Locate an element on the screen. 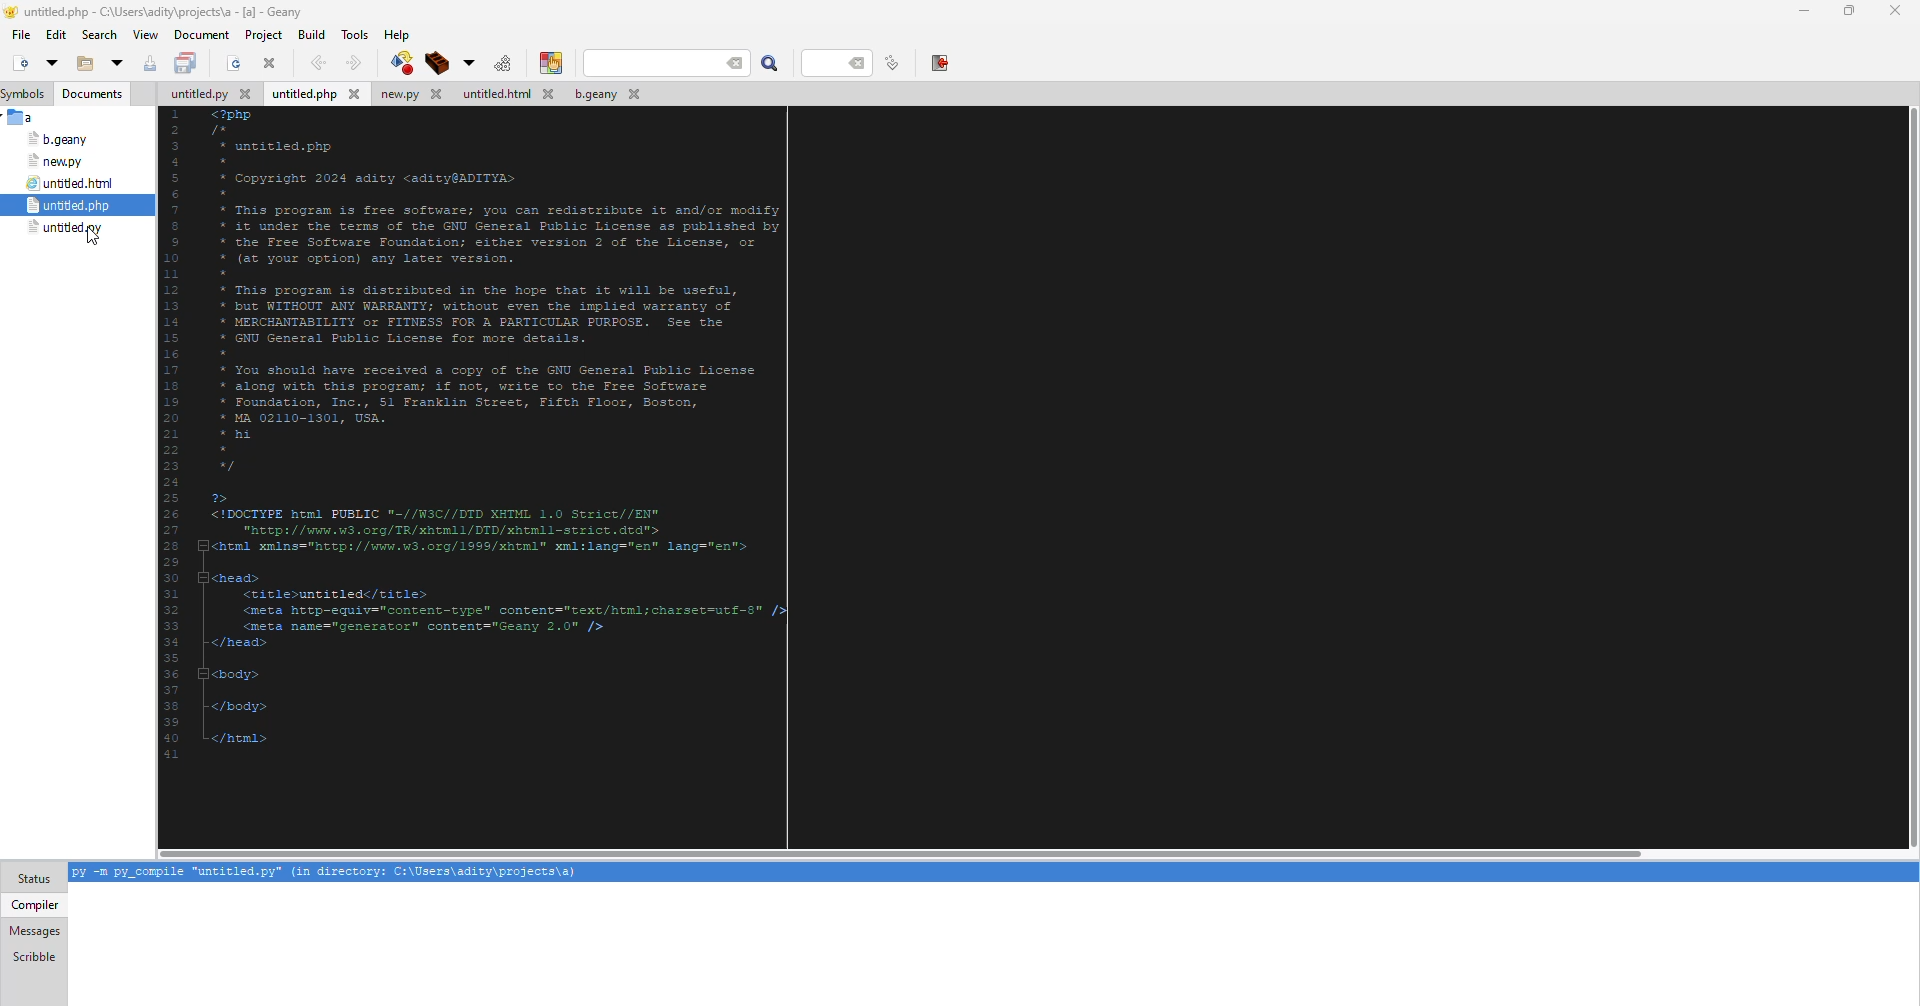 This screenshot has height=1006, width=1920. build tools is located at coordinates (465, 64).